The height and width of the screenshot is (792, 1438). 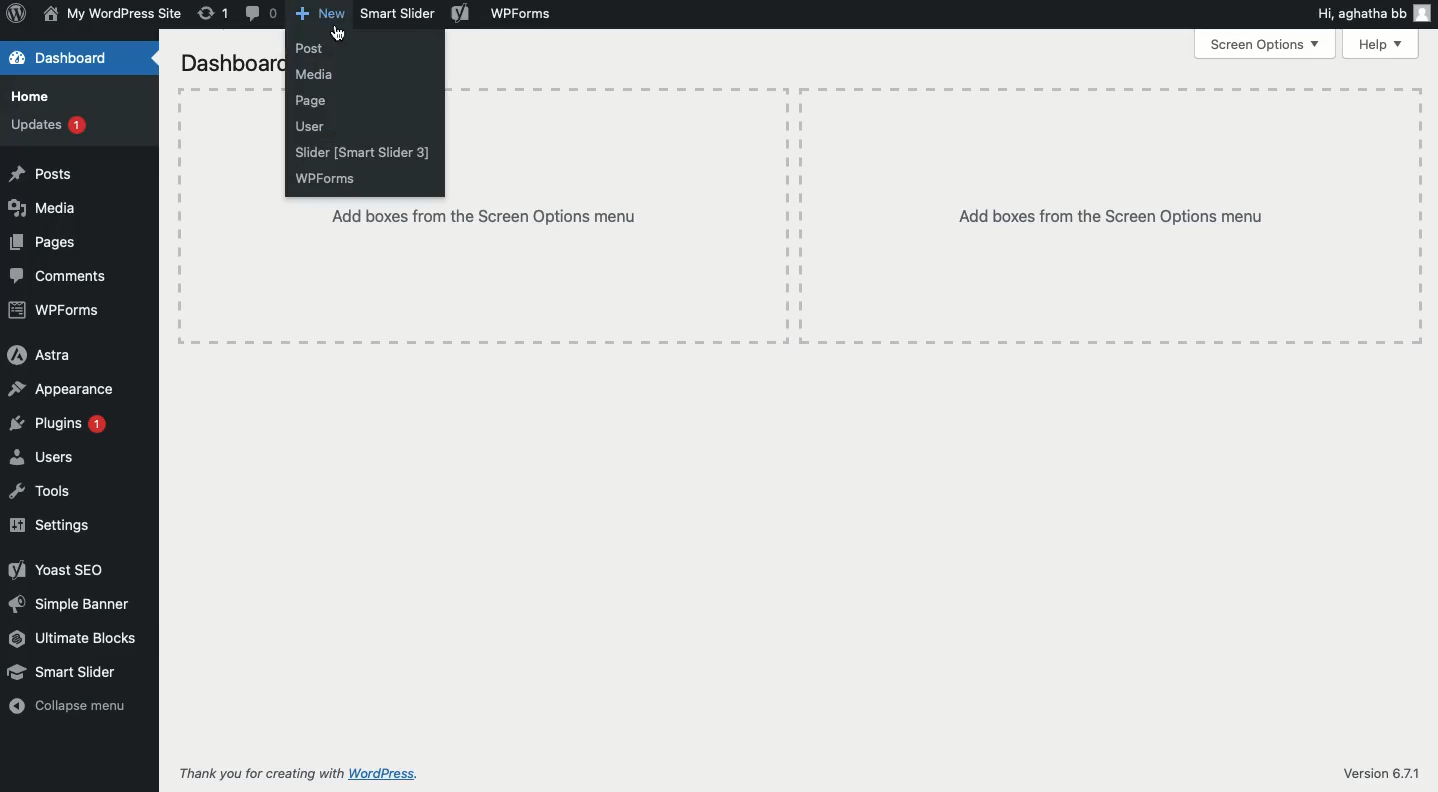 I want to click on Dashboard, so click(x=63, y=60).